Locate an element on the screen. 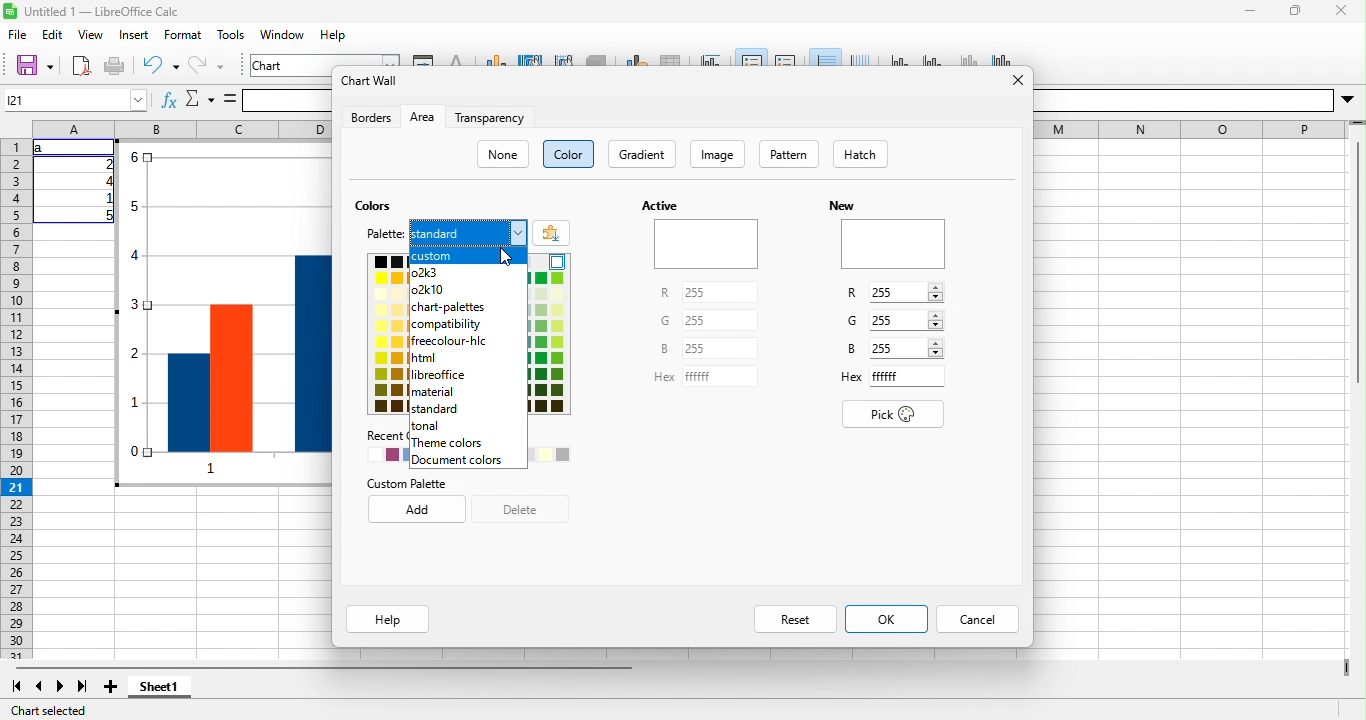 The width and height of the screenshot is (1366, 720). chart type is located at coordinates (497, 59).